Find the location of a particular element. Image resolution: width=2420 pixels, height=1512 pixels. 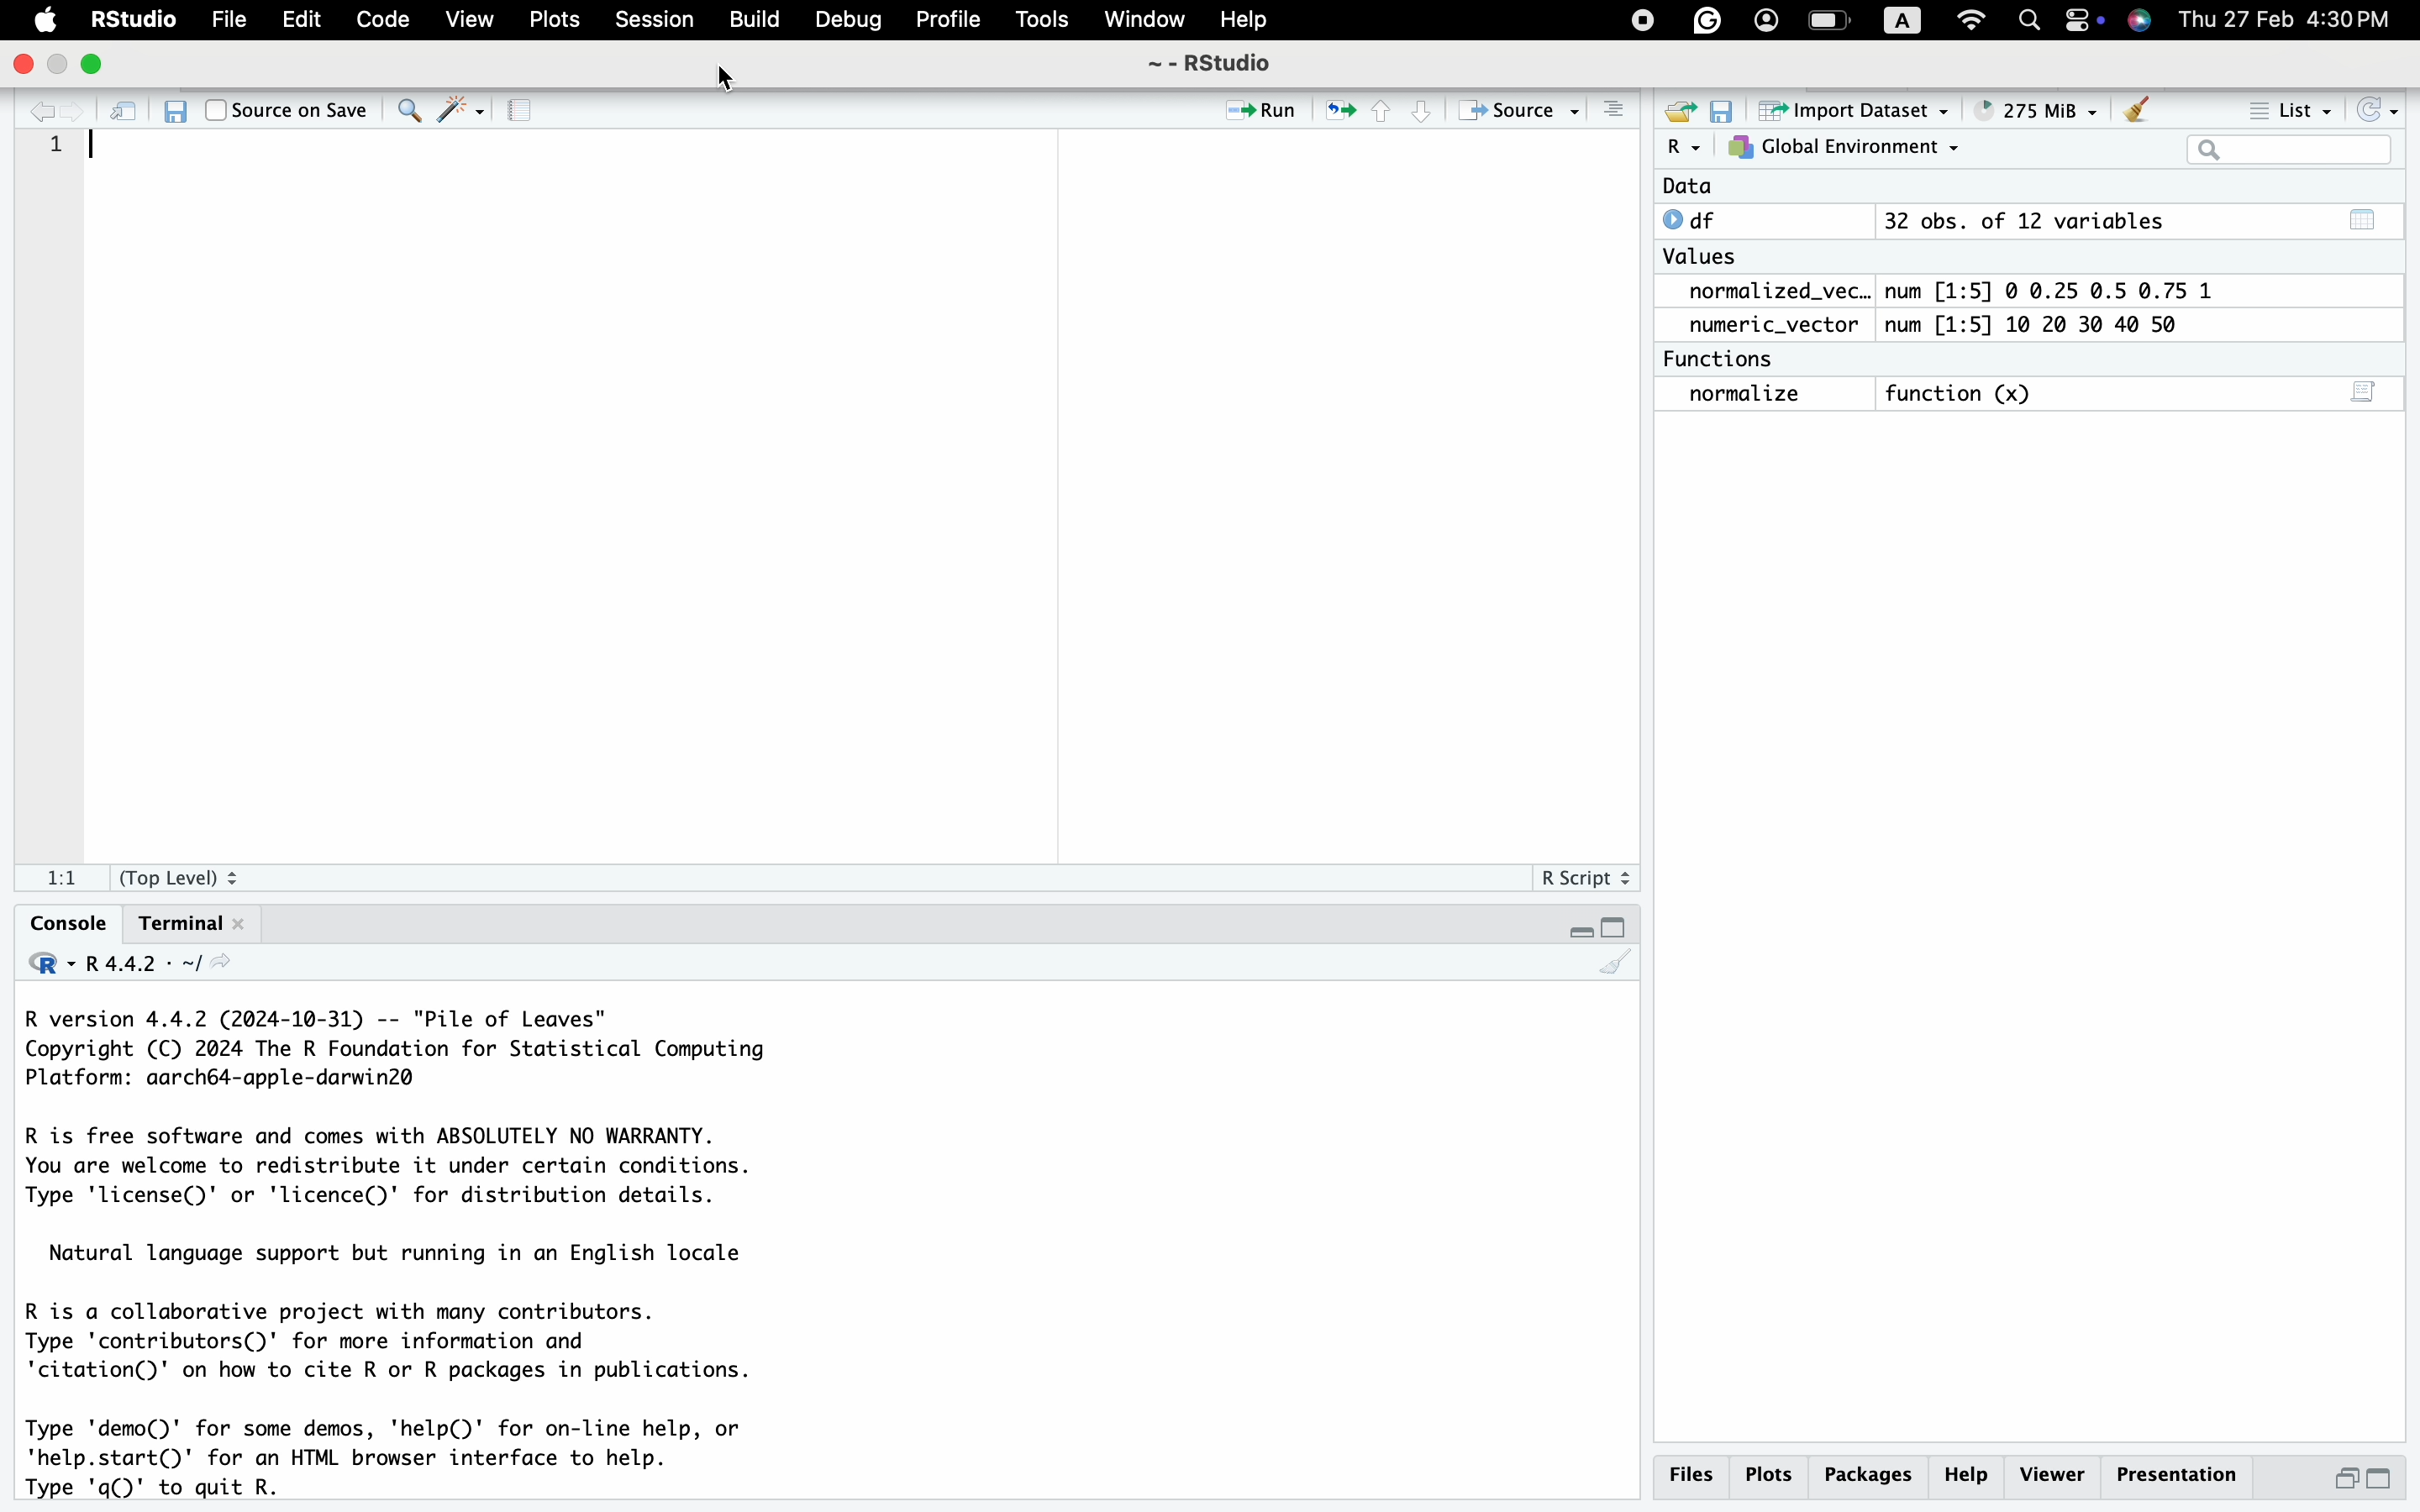

clear objects from the workspace is located at coordinates (2138, 109).